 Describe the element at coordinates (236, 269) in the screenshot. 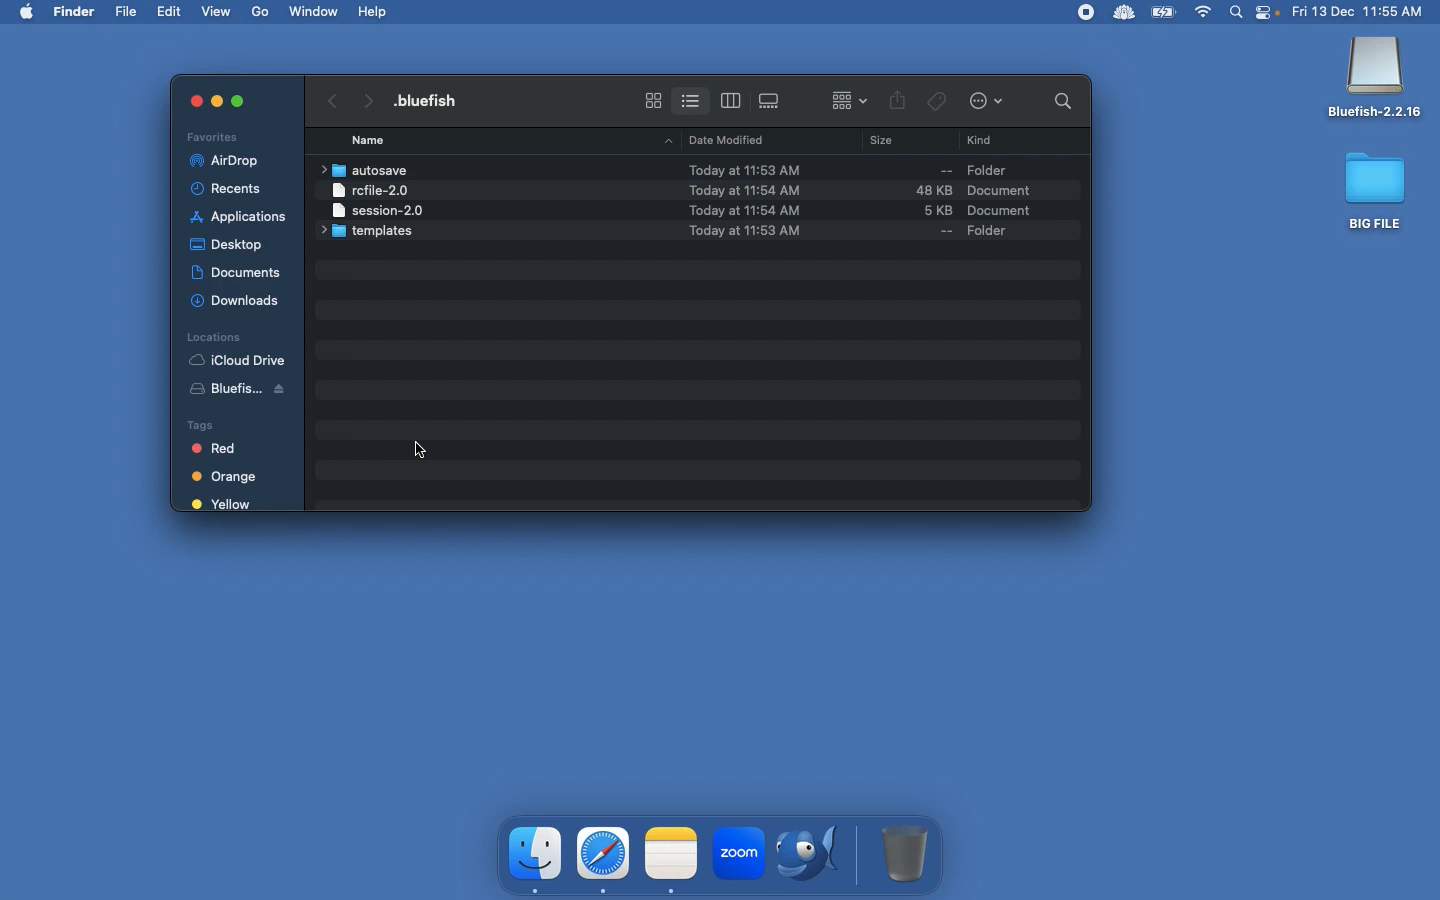

I see `documents` at that location.